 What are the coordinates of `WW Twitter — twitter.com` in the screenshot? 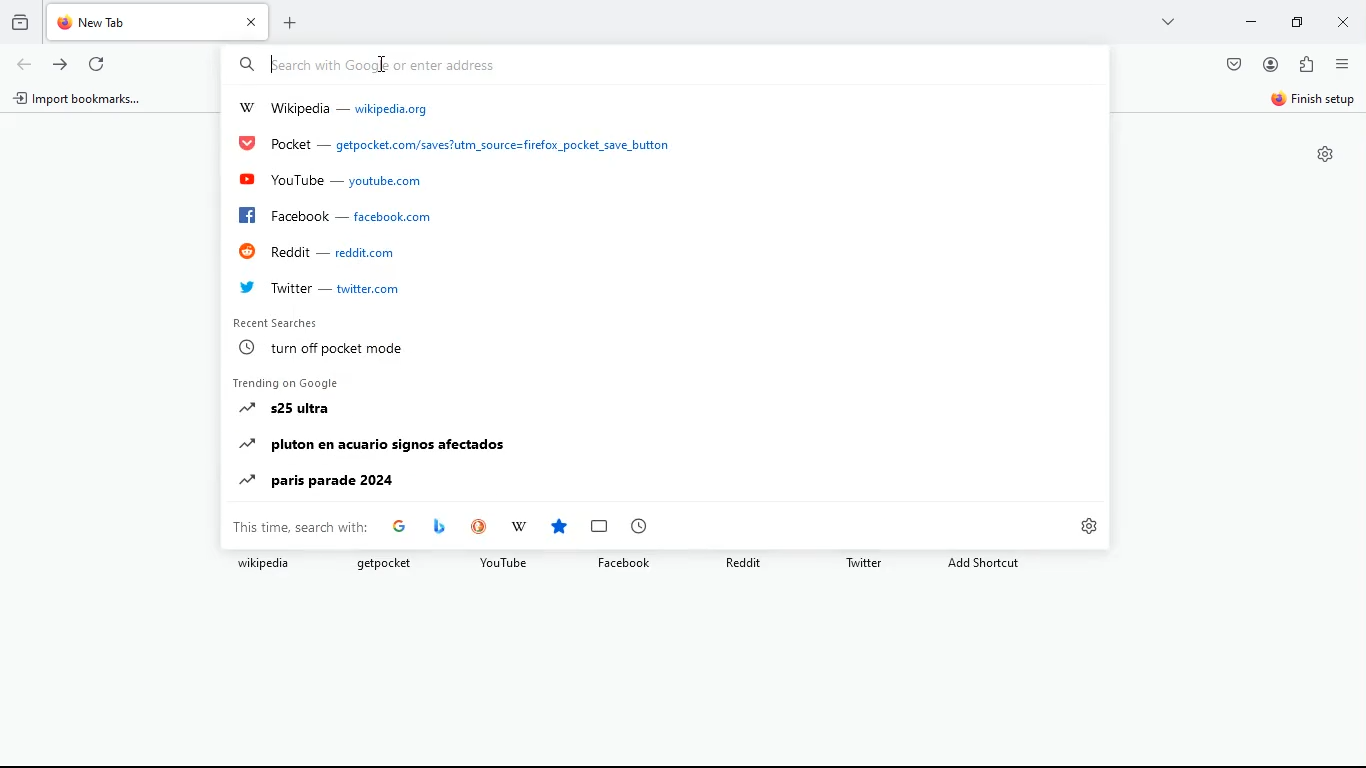 It's located at (317, 286).